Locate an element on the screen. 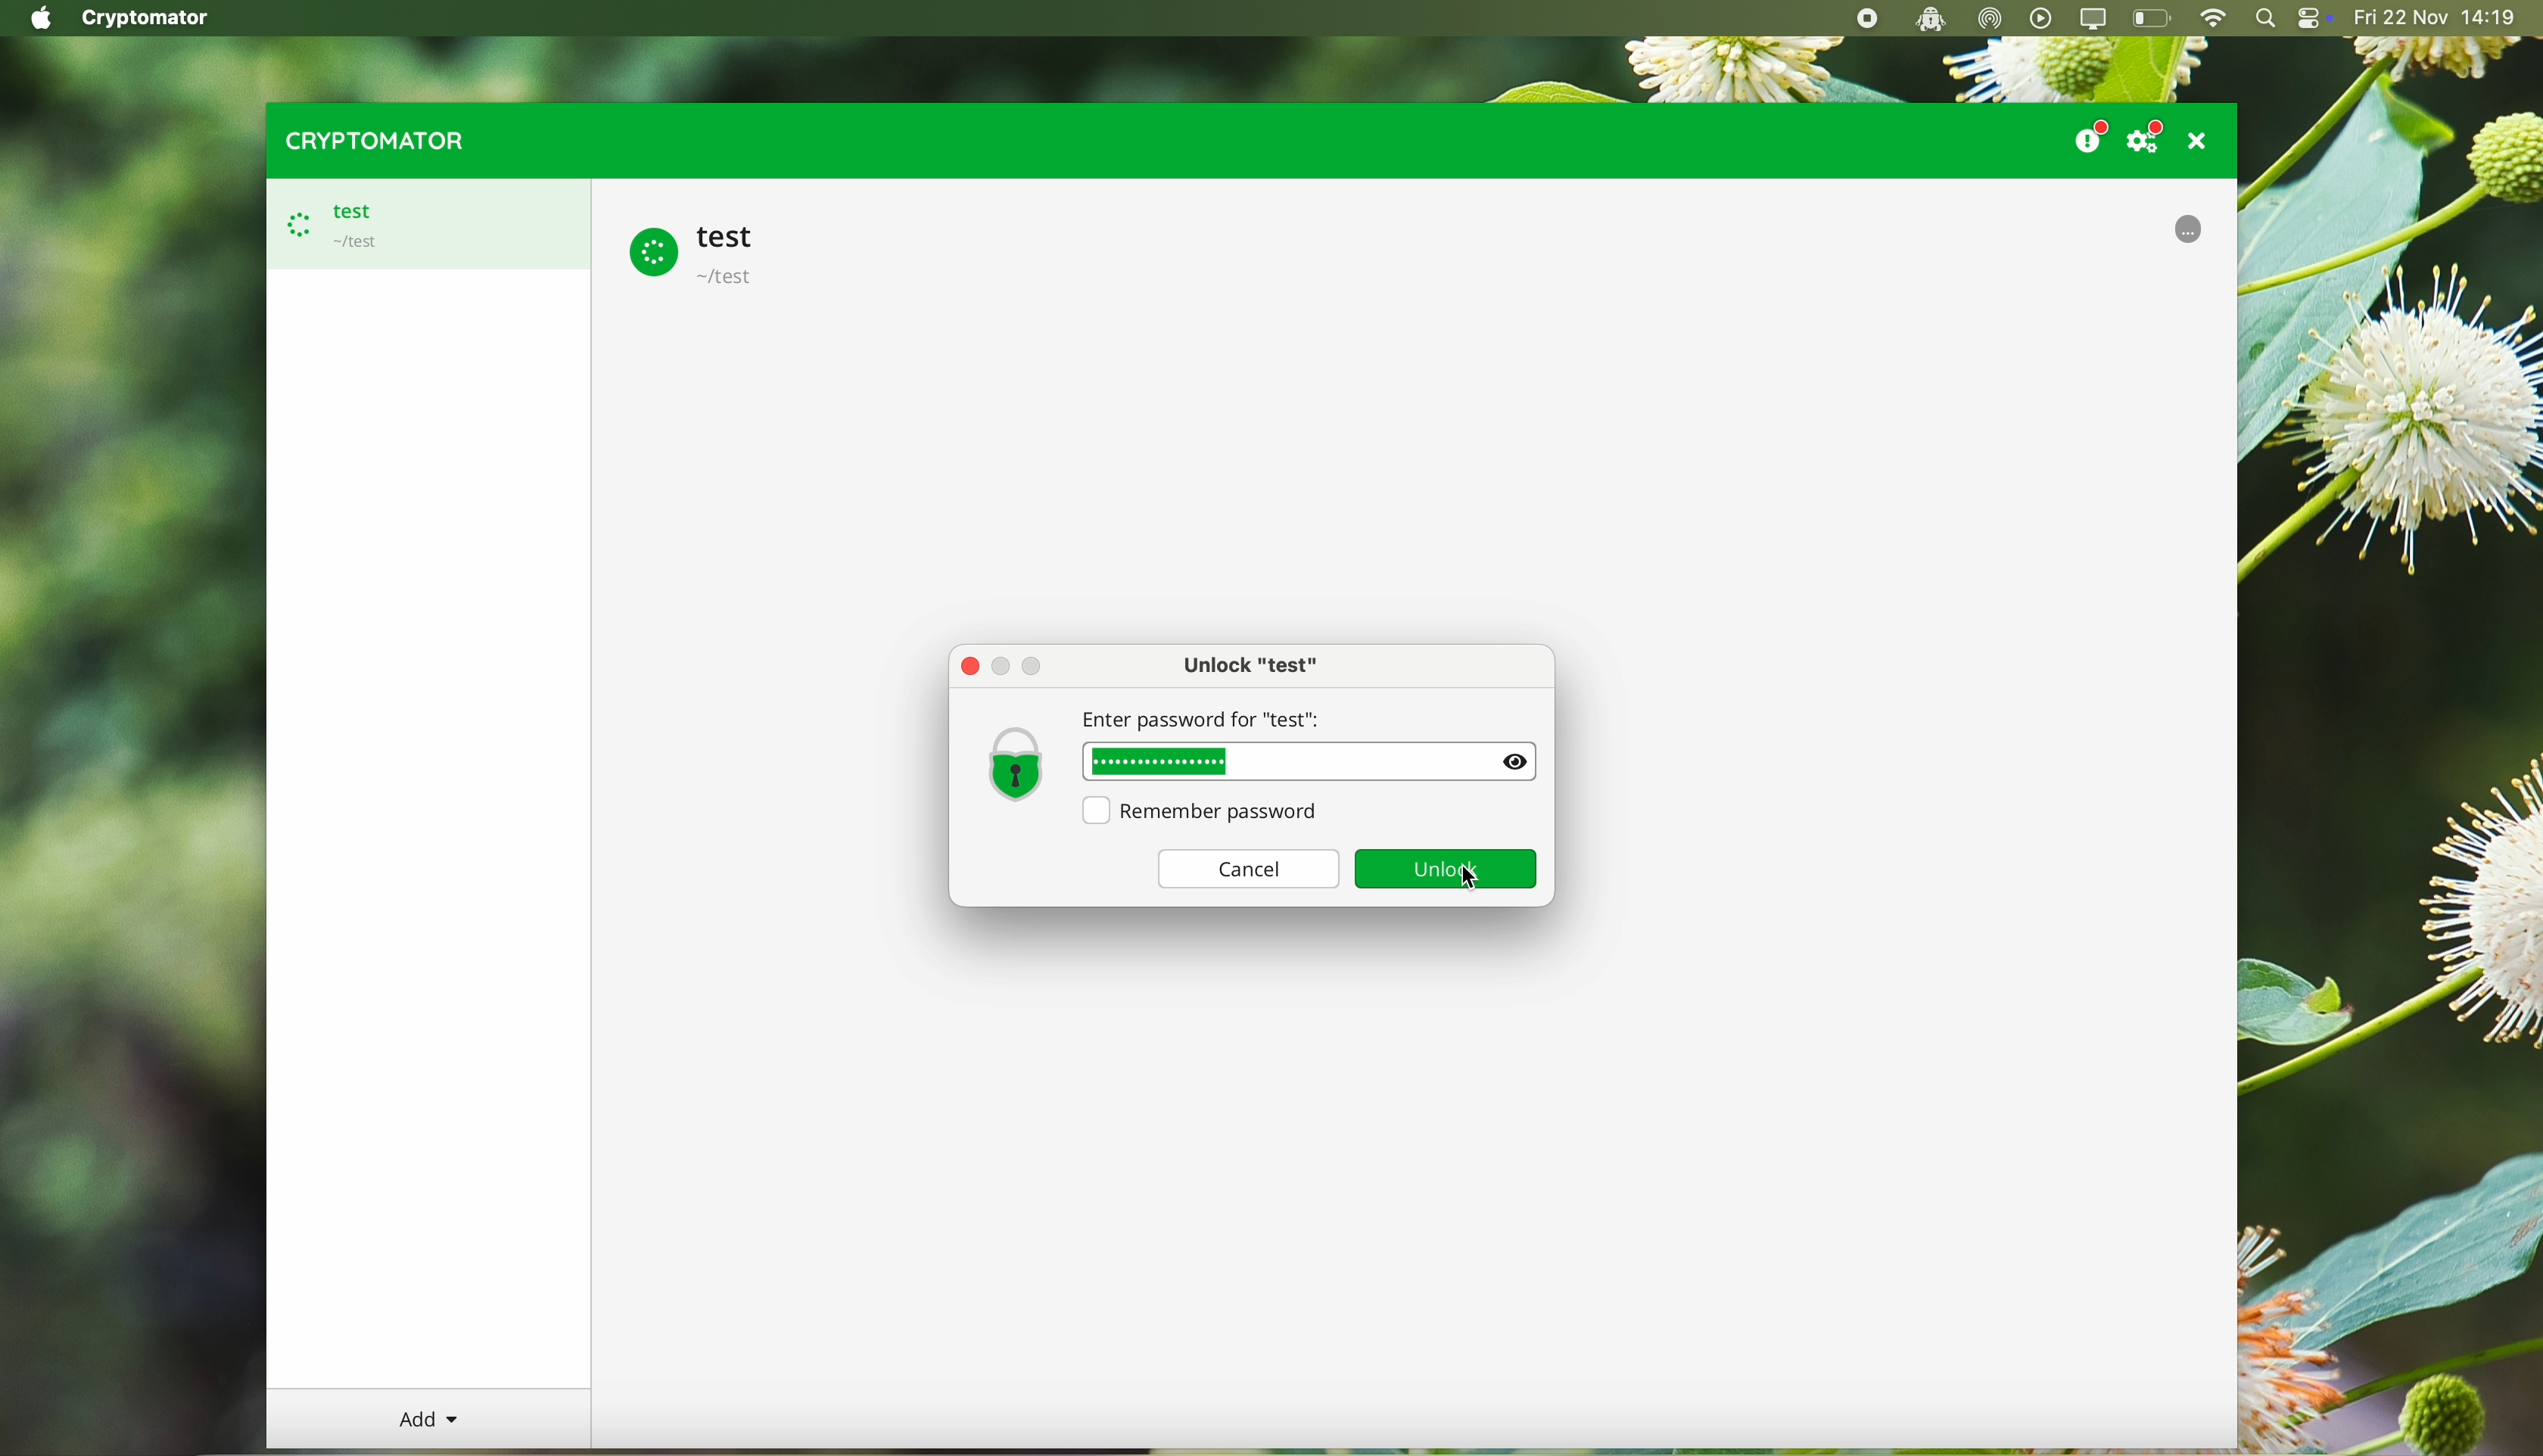 The image size is (2543, 1456). screen is located at coordinates (2096, 19).